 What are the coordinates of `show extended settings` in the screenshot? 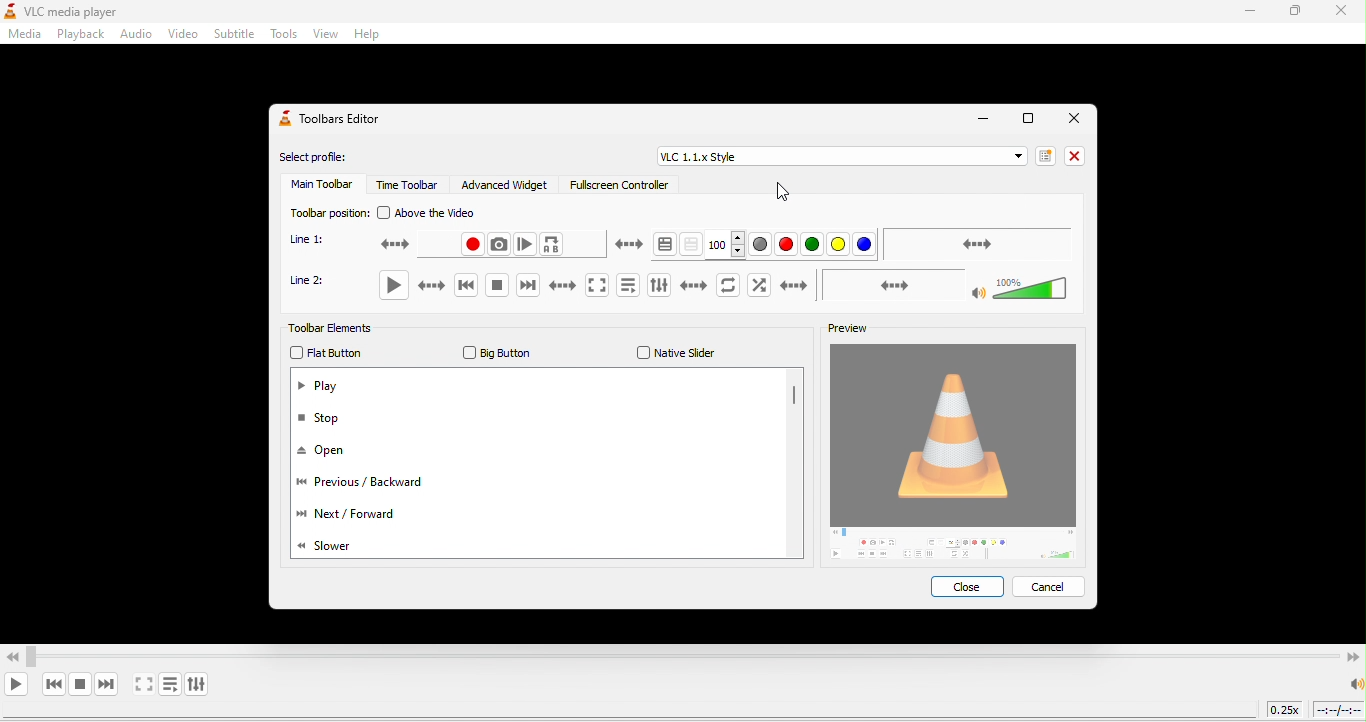 It's located at (654, 285).